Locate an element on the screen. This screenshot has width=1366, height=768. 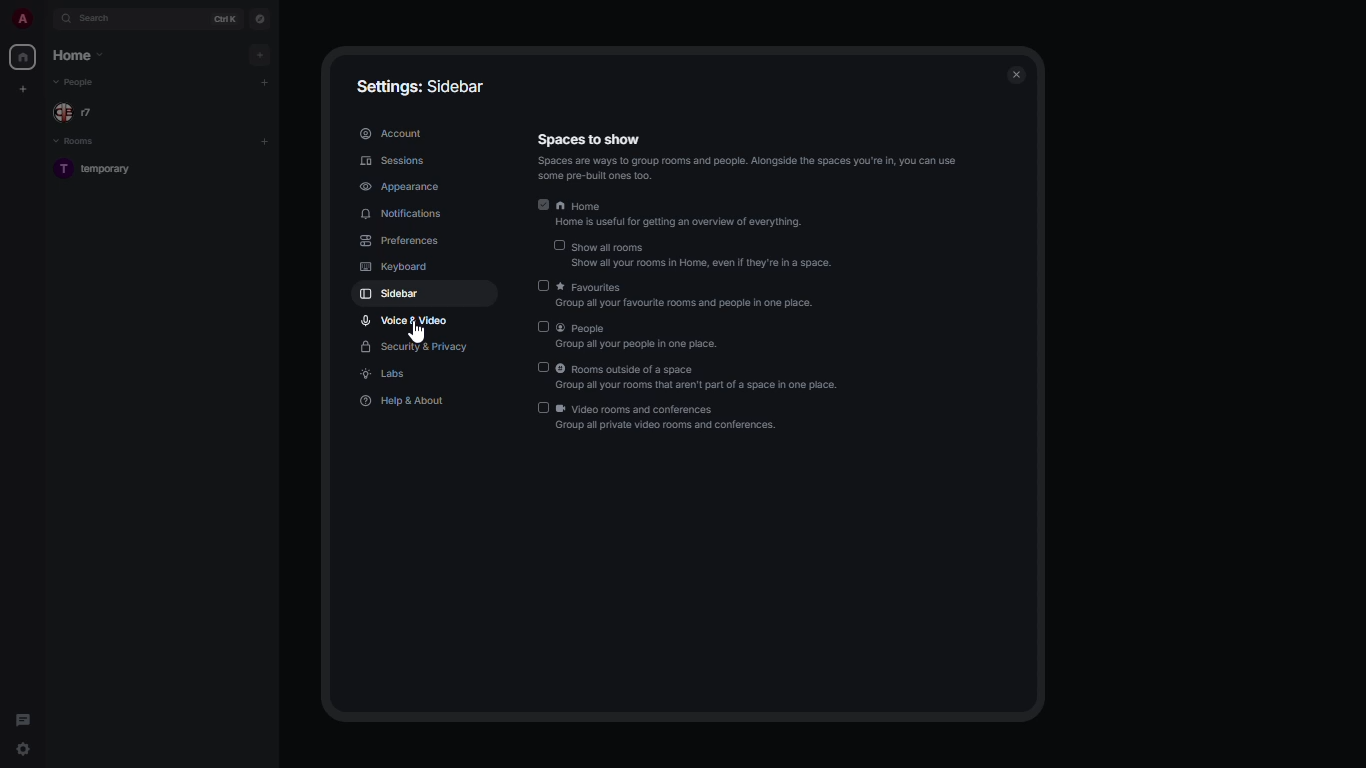
home is located at coordinates (80, 53).